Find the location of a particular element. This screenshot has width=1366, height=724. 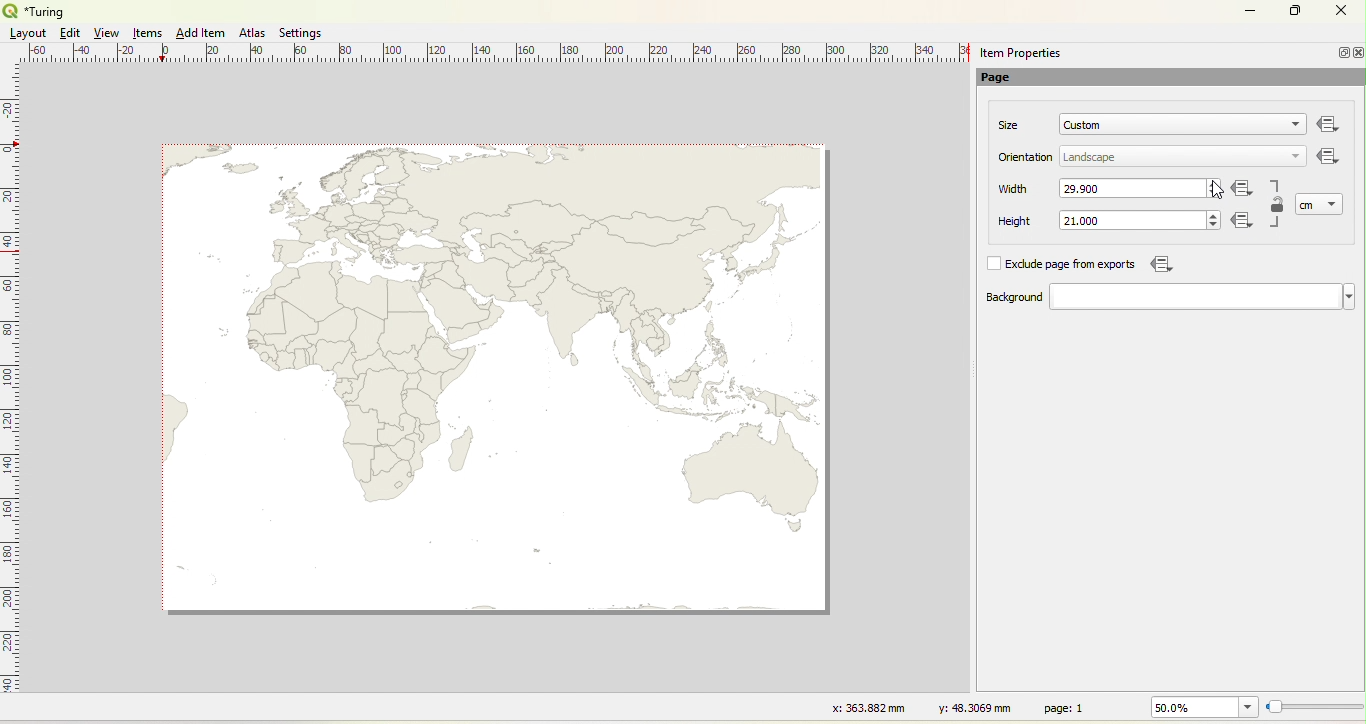

increase is located at coordinates (1211, 214).